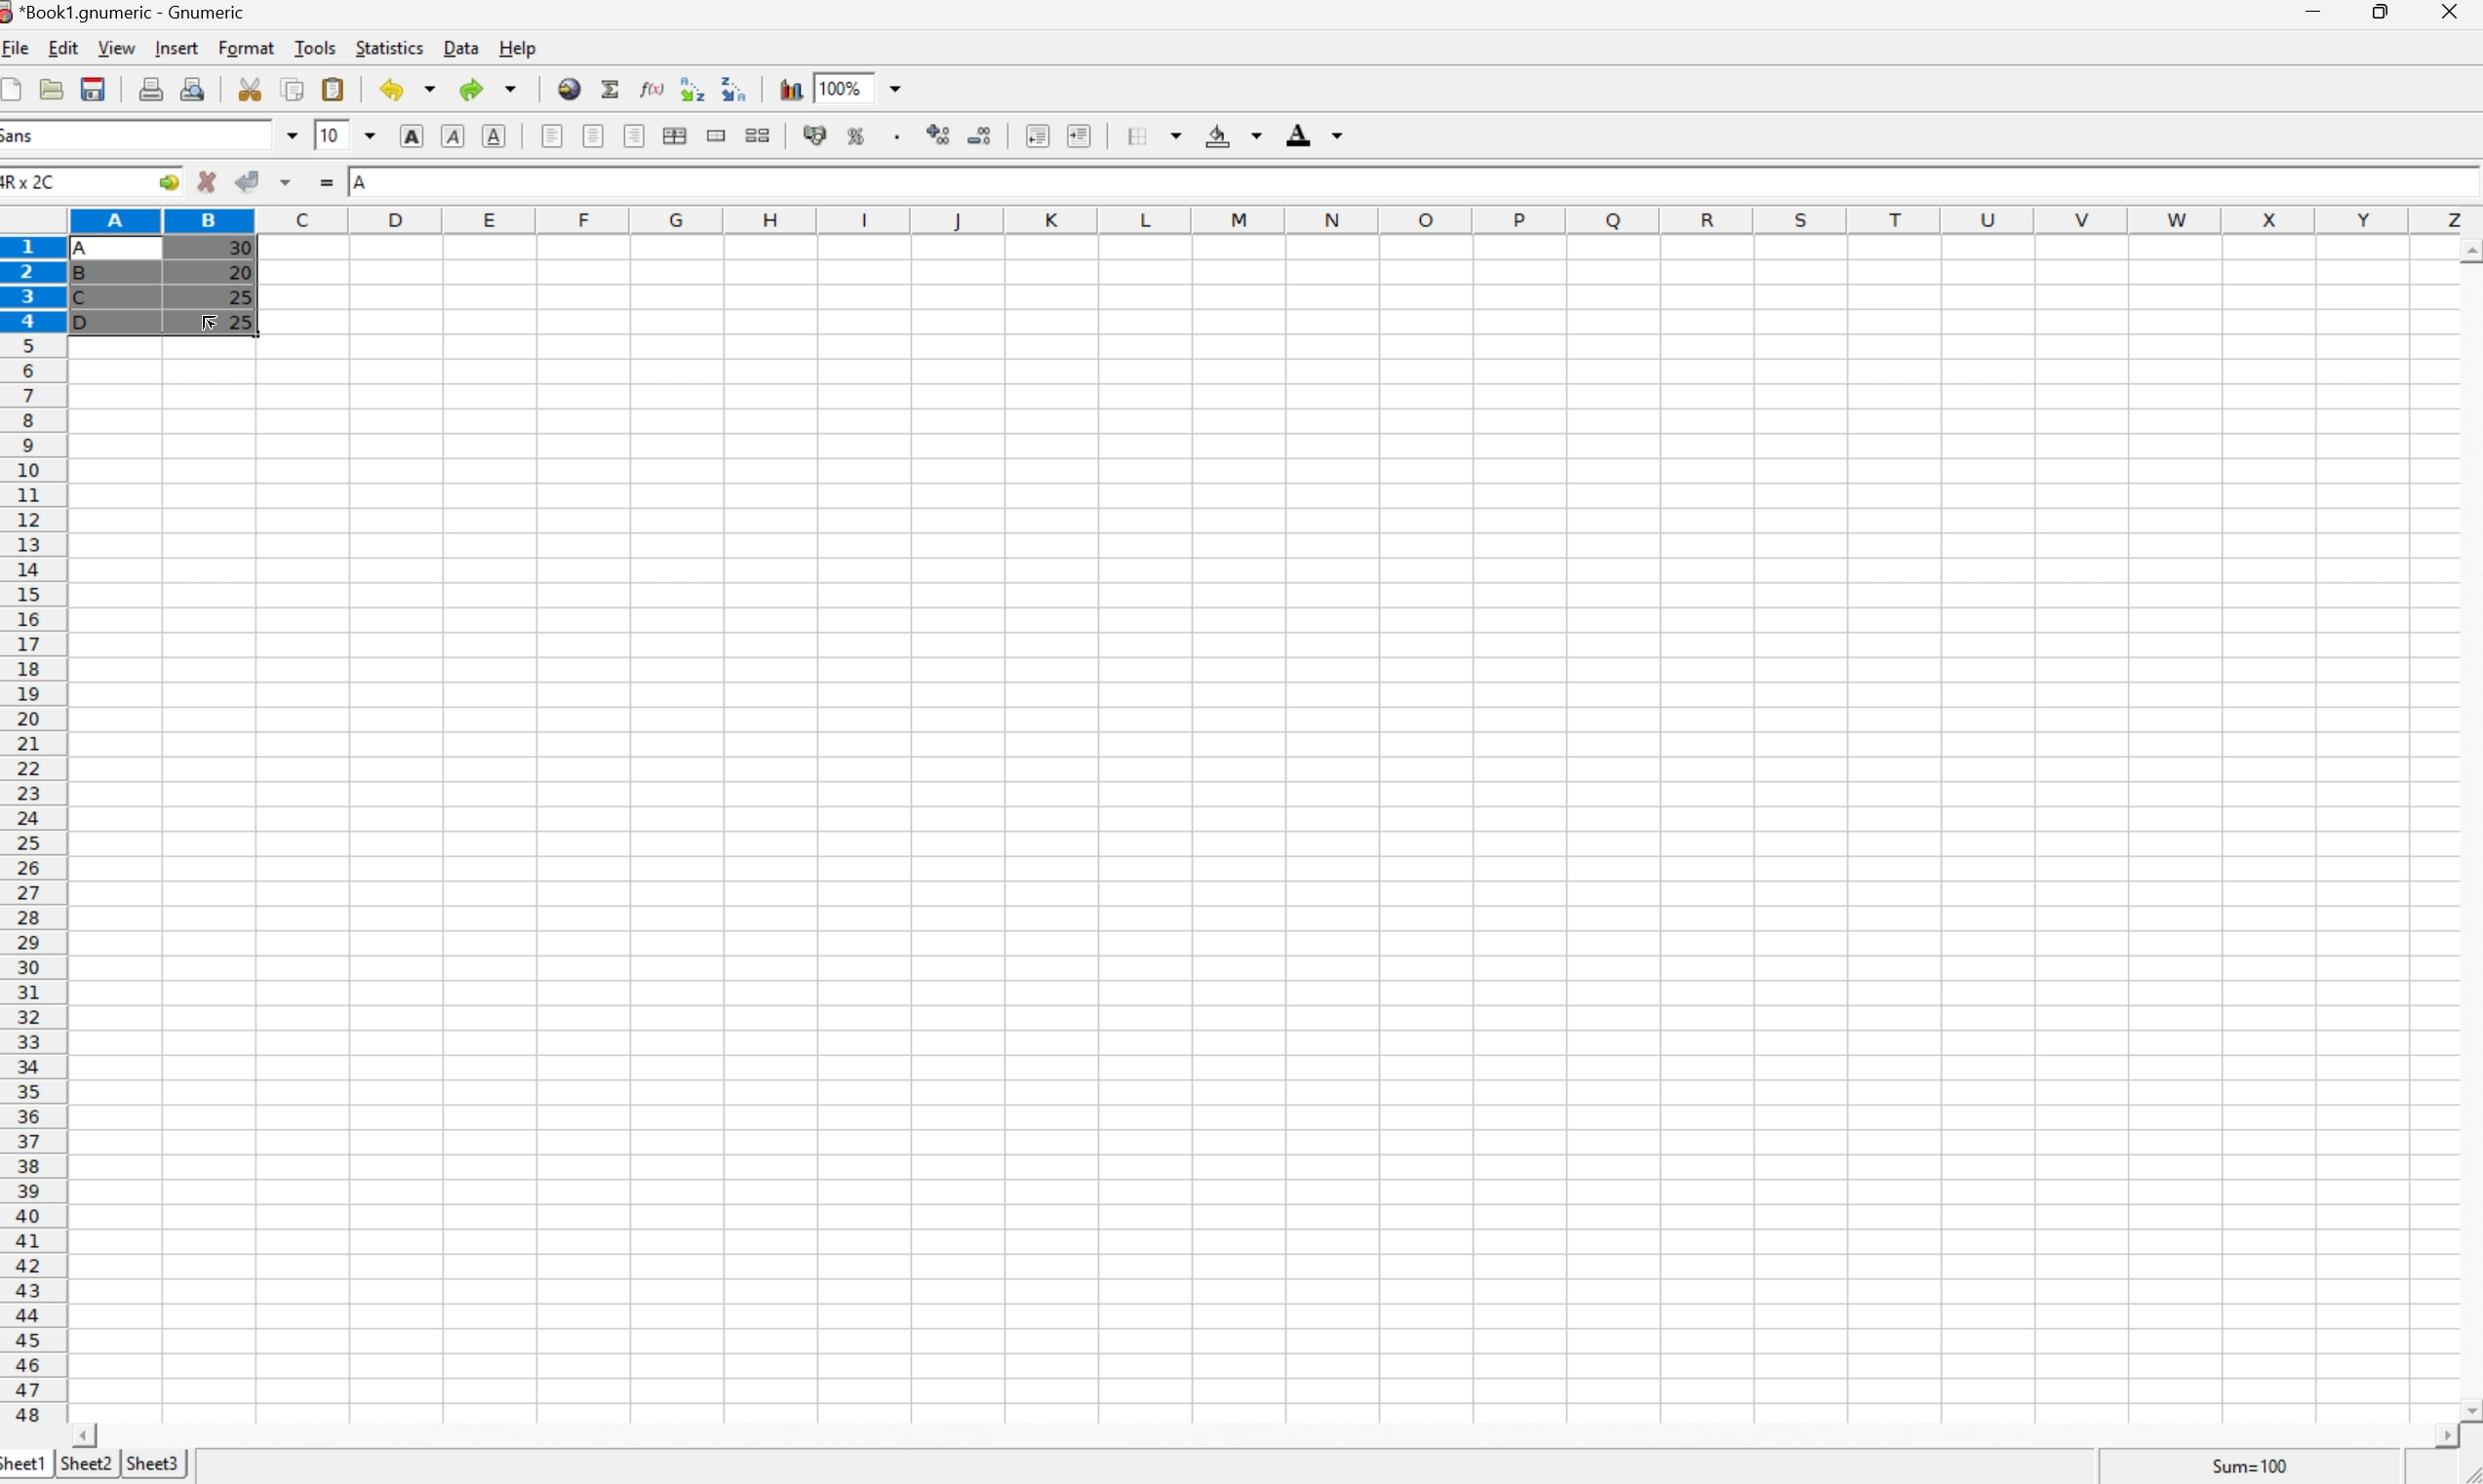 This screenshot has height=1484, width=2483. Describe the element at coordinates (570, 89) in the screenshot. I see `Insert a hyperlink` at that location.